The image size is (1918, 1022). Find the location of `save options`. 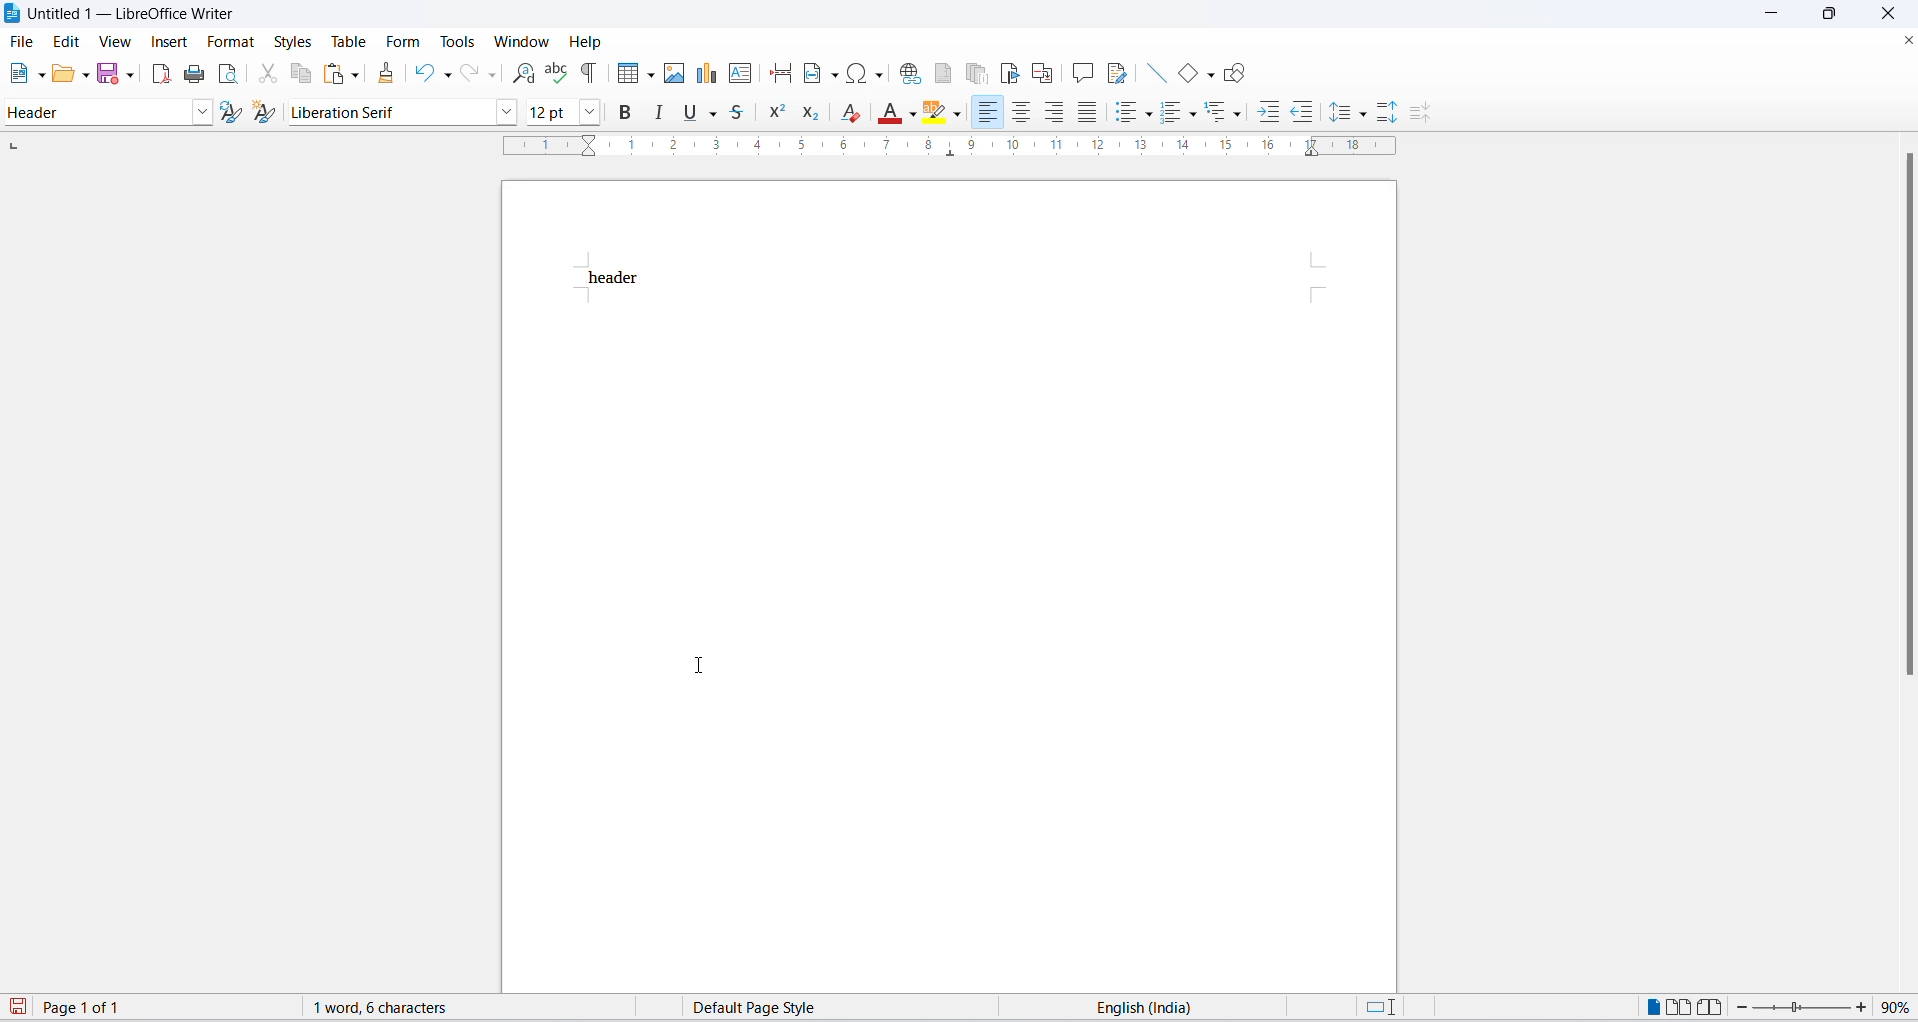

save options is located at coordinates (129, 75).